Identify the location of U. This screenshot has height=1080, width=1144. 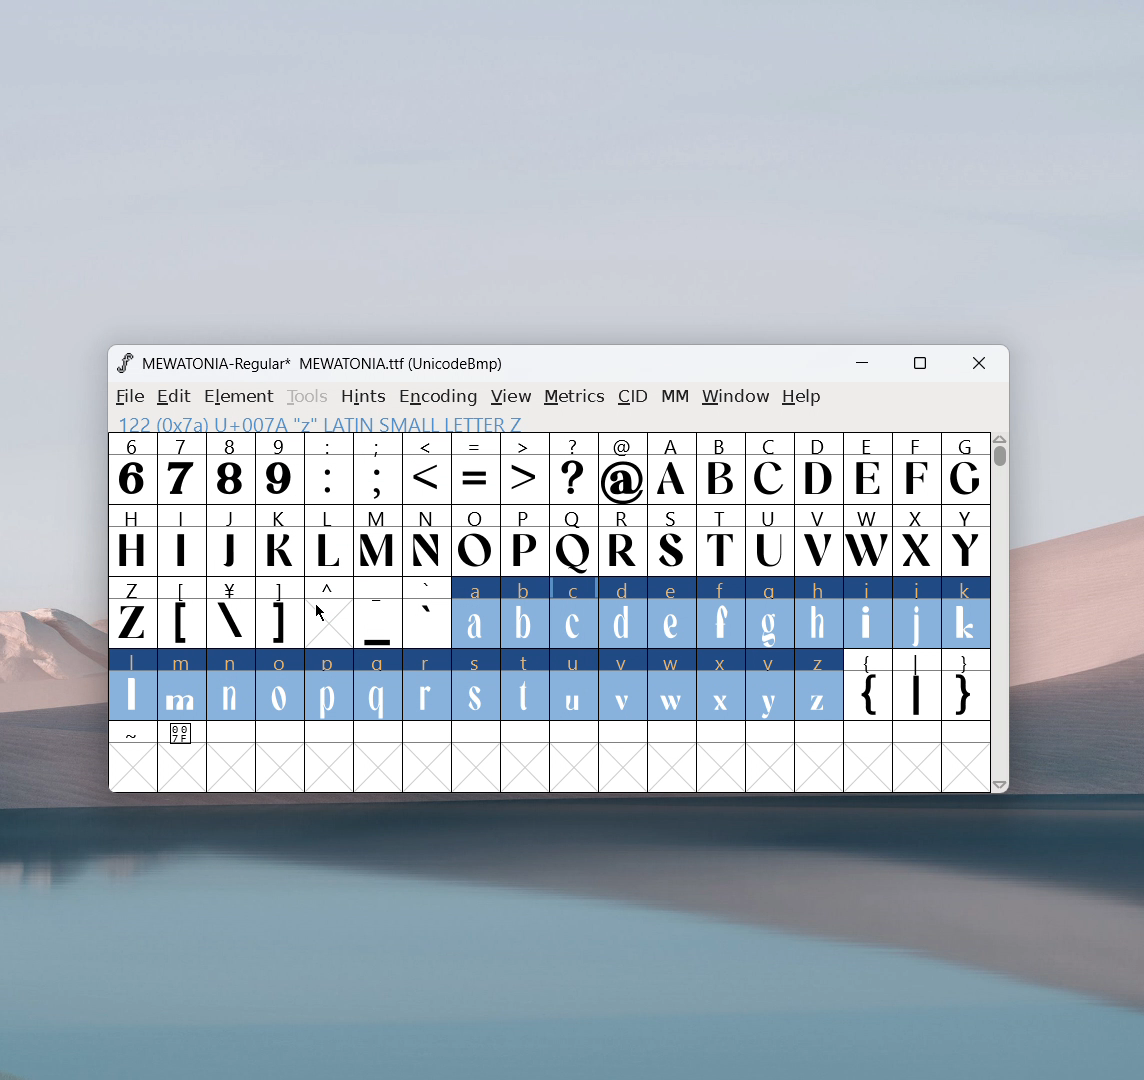
(770, 539).